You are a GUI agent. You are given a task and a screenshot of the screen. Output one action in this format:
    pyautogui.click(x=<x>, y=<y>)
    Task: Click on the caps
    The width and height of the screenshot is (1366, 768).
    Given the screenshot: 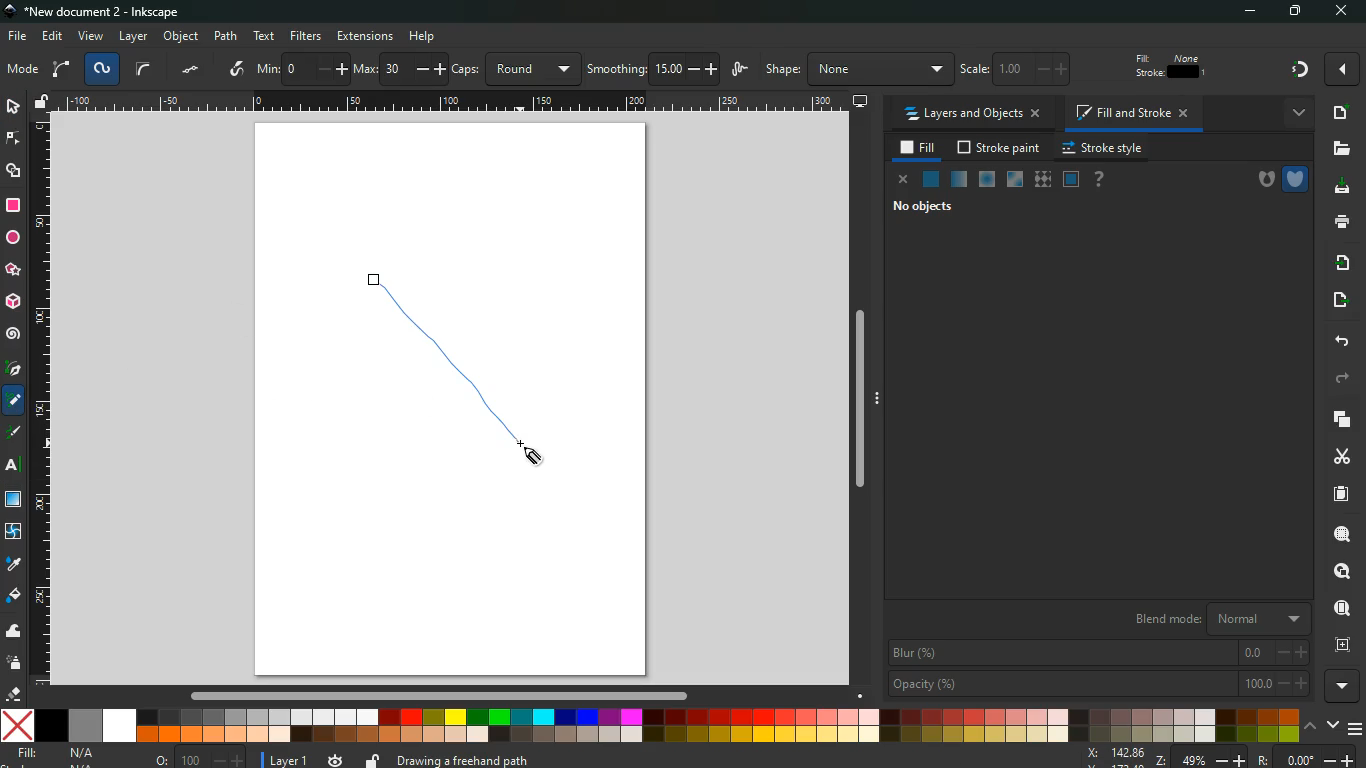 What is the action you would take?
    pyautogui.click(x=515, y=69)
    